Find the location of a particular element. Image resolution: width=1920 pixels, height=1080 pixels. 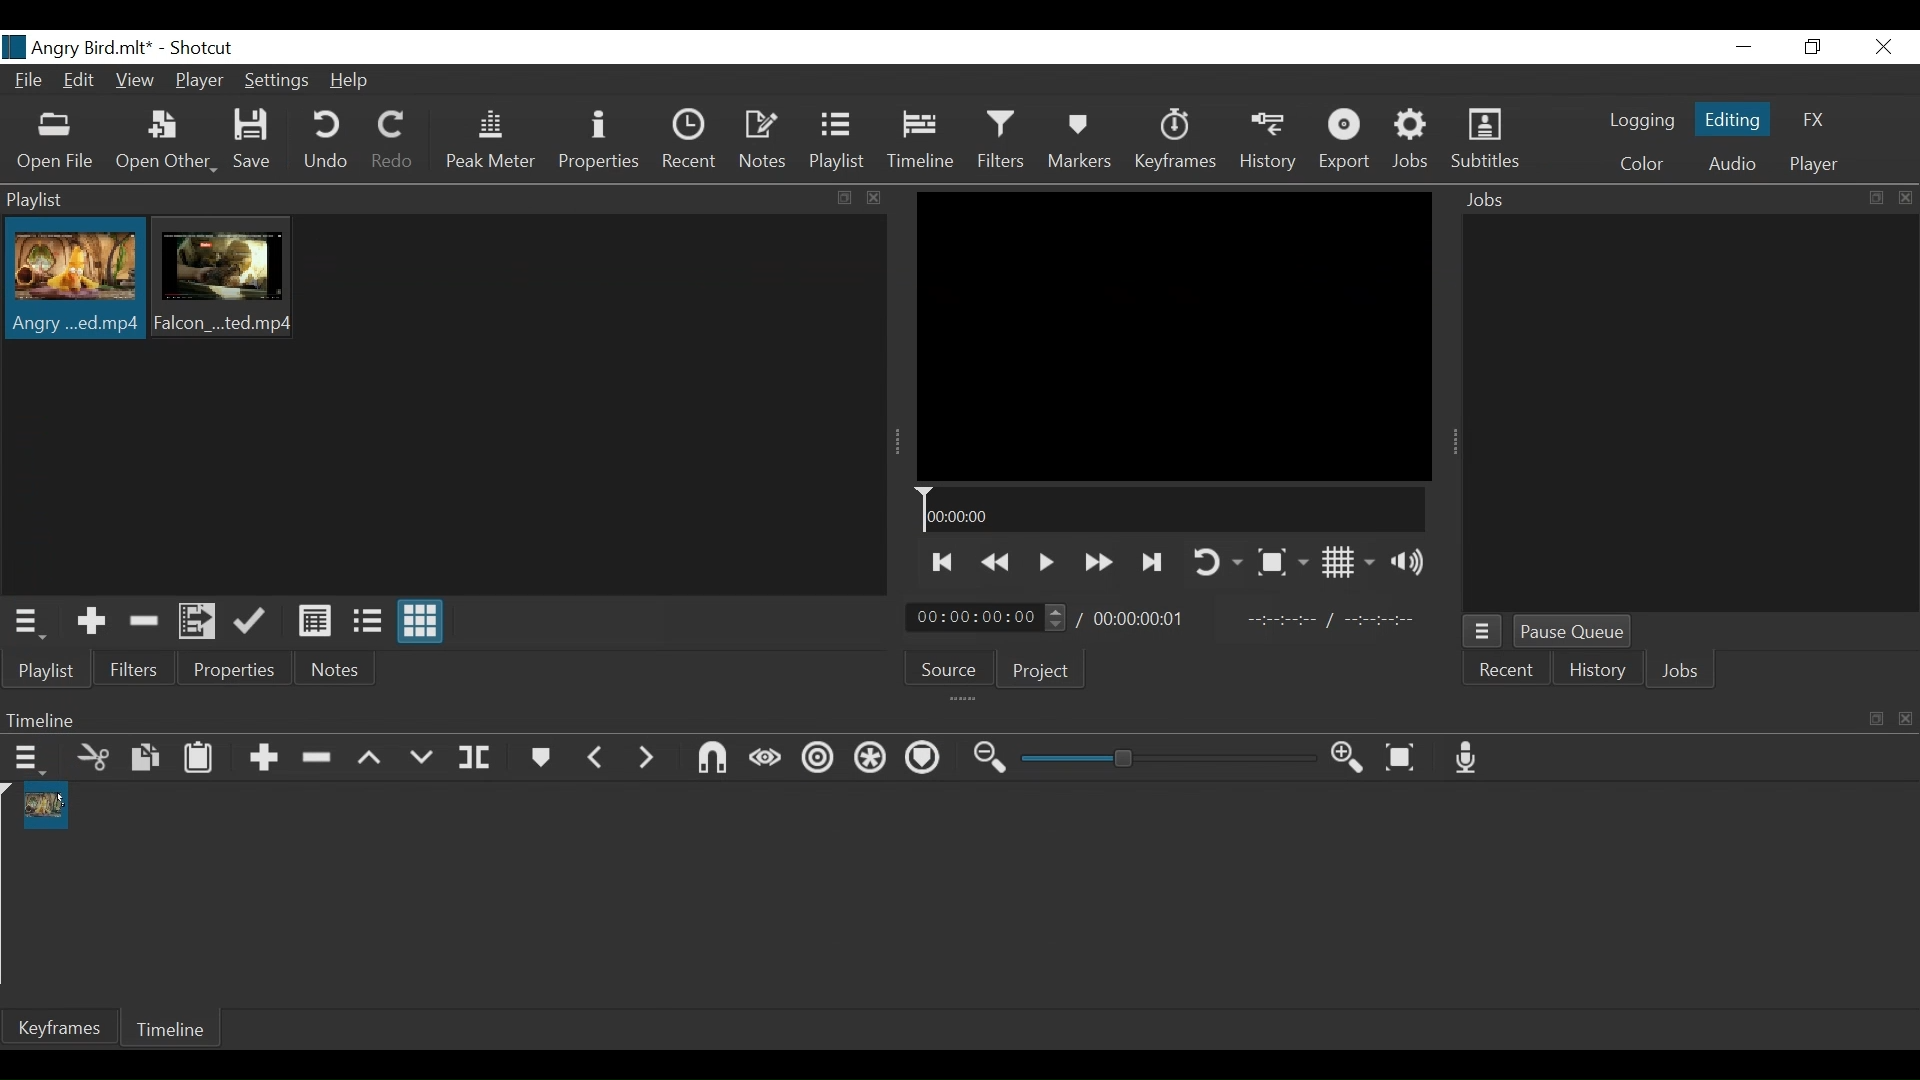

Playlist is located at coordinates (841, 143).